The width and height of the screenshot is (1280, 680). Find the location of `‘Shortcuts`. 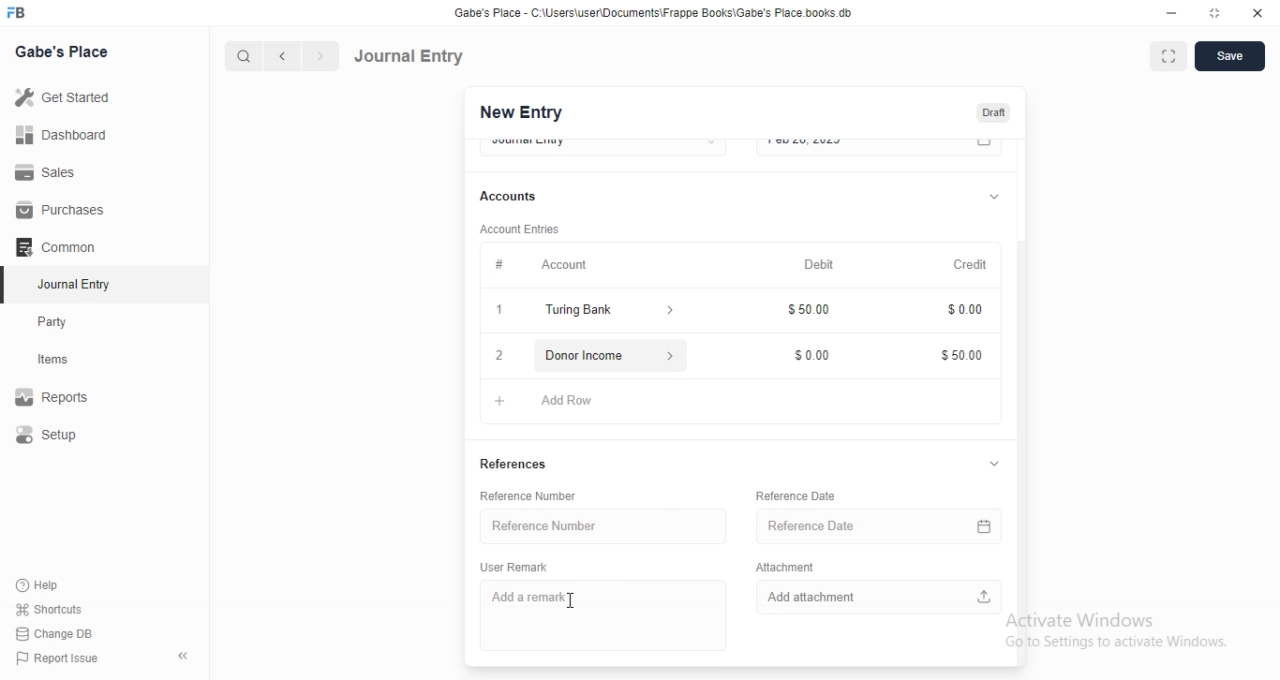

‘Shortcuts is located at coordinates (62, 609).